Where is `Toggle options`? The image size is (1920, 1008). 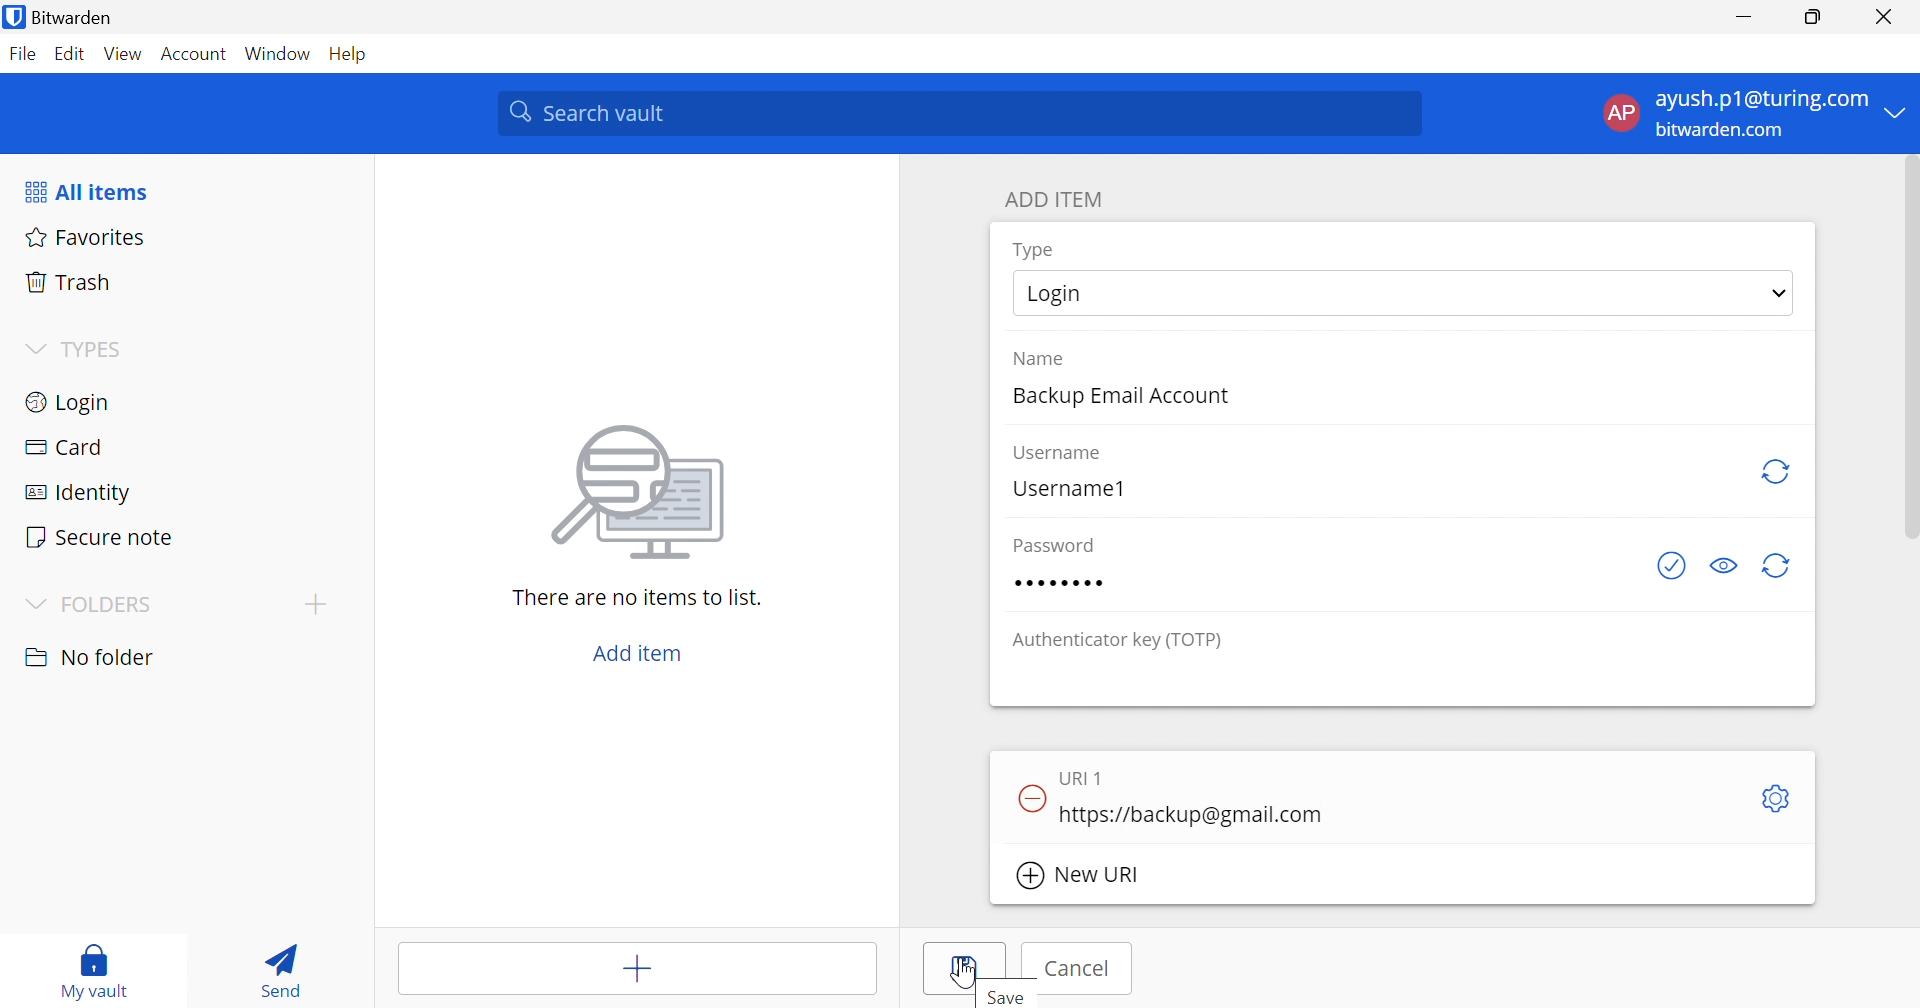 Toggle options is located at coordinates (1779, 800).